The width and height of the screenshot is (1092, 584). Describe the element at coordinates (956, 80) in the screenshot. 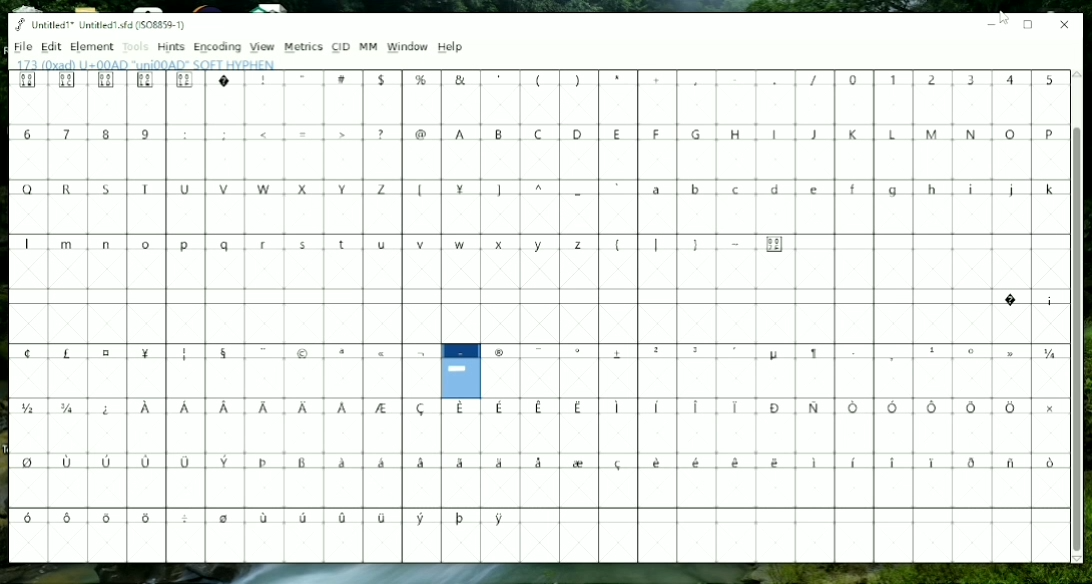

I see `Numbers` at that location.